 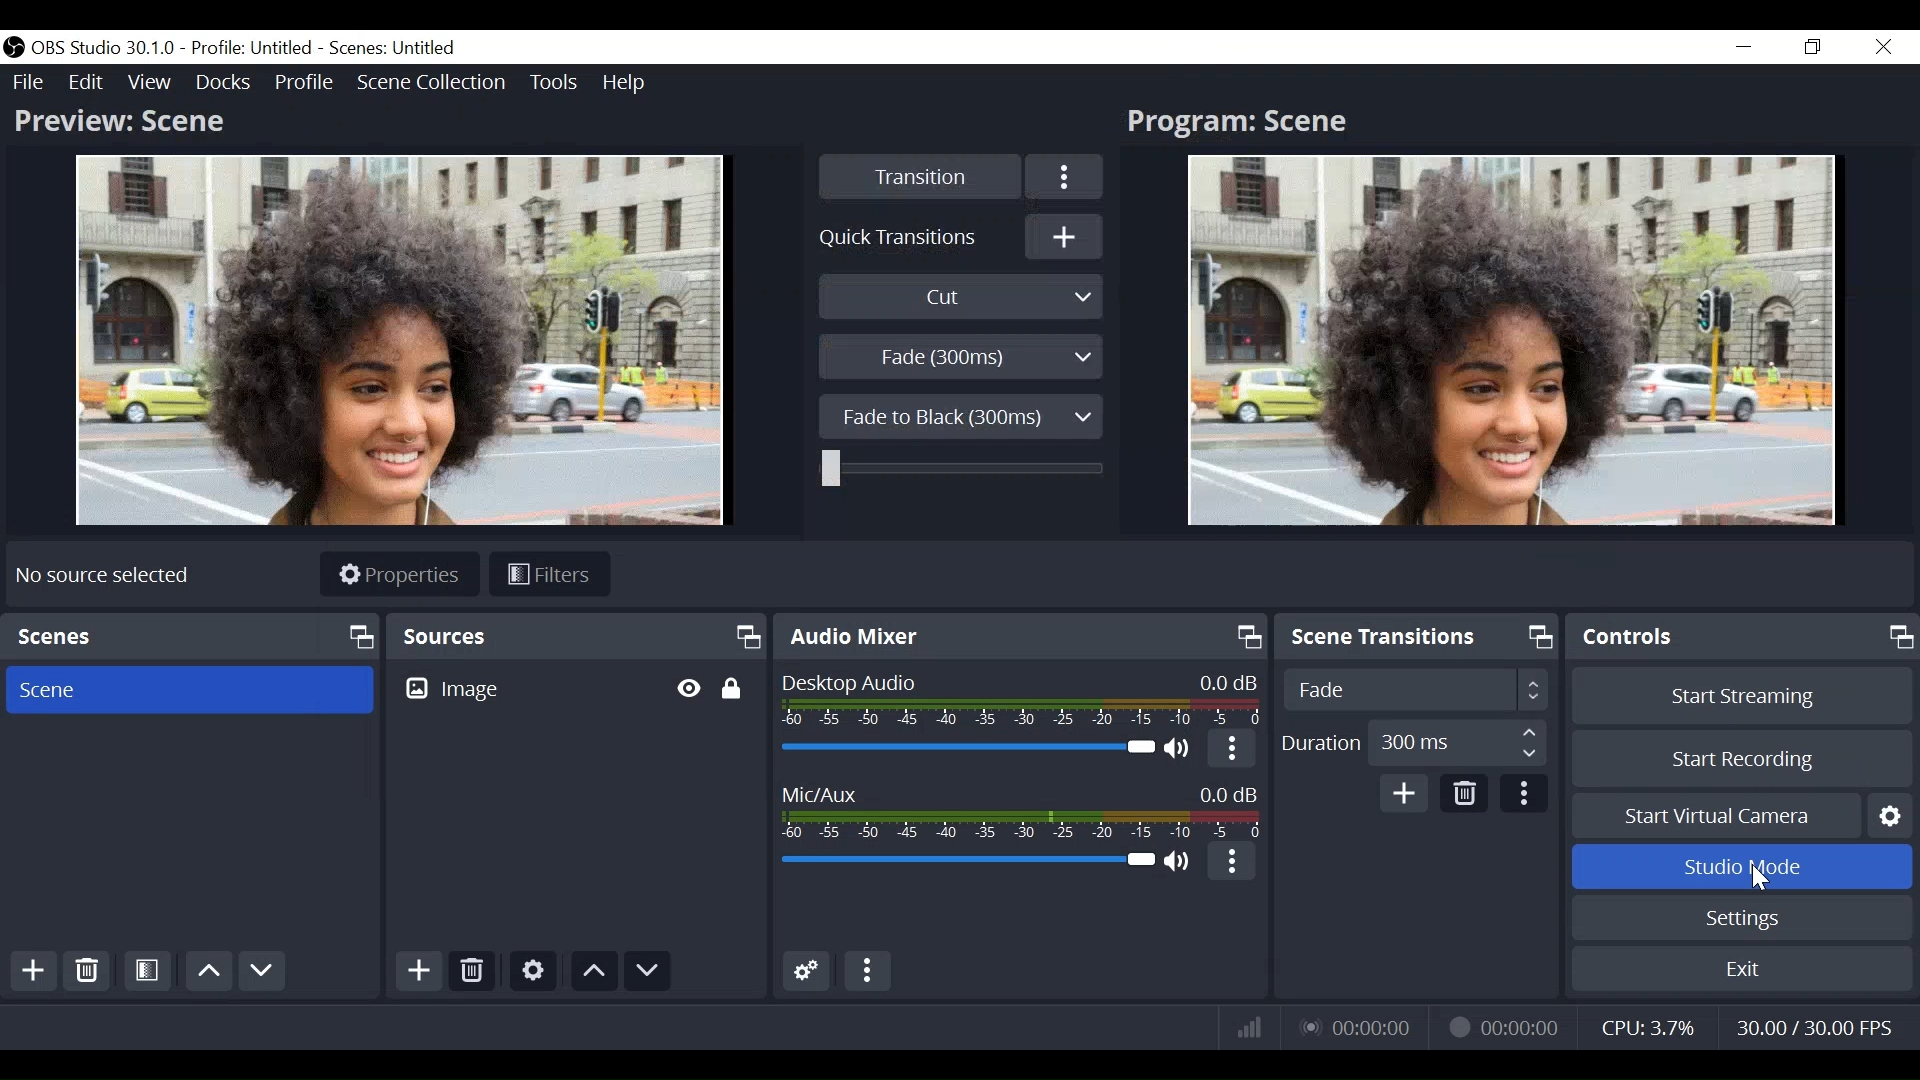 I want to click on Add, so click(x=417, y=970).